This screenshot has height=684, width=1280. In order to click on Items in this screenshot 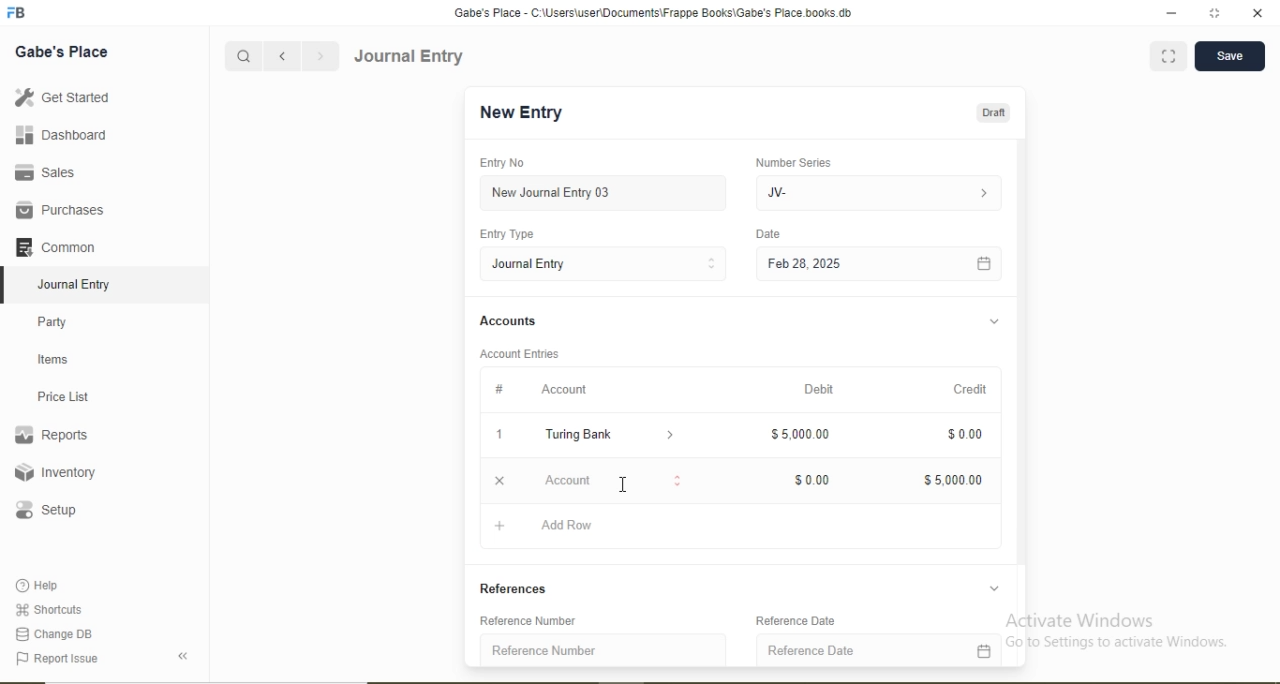, I will do `click(53, 359)`.